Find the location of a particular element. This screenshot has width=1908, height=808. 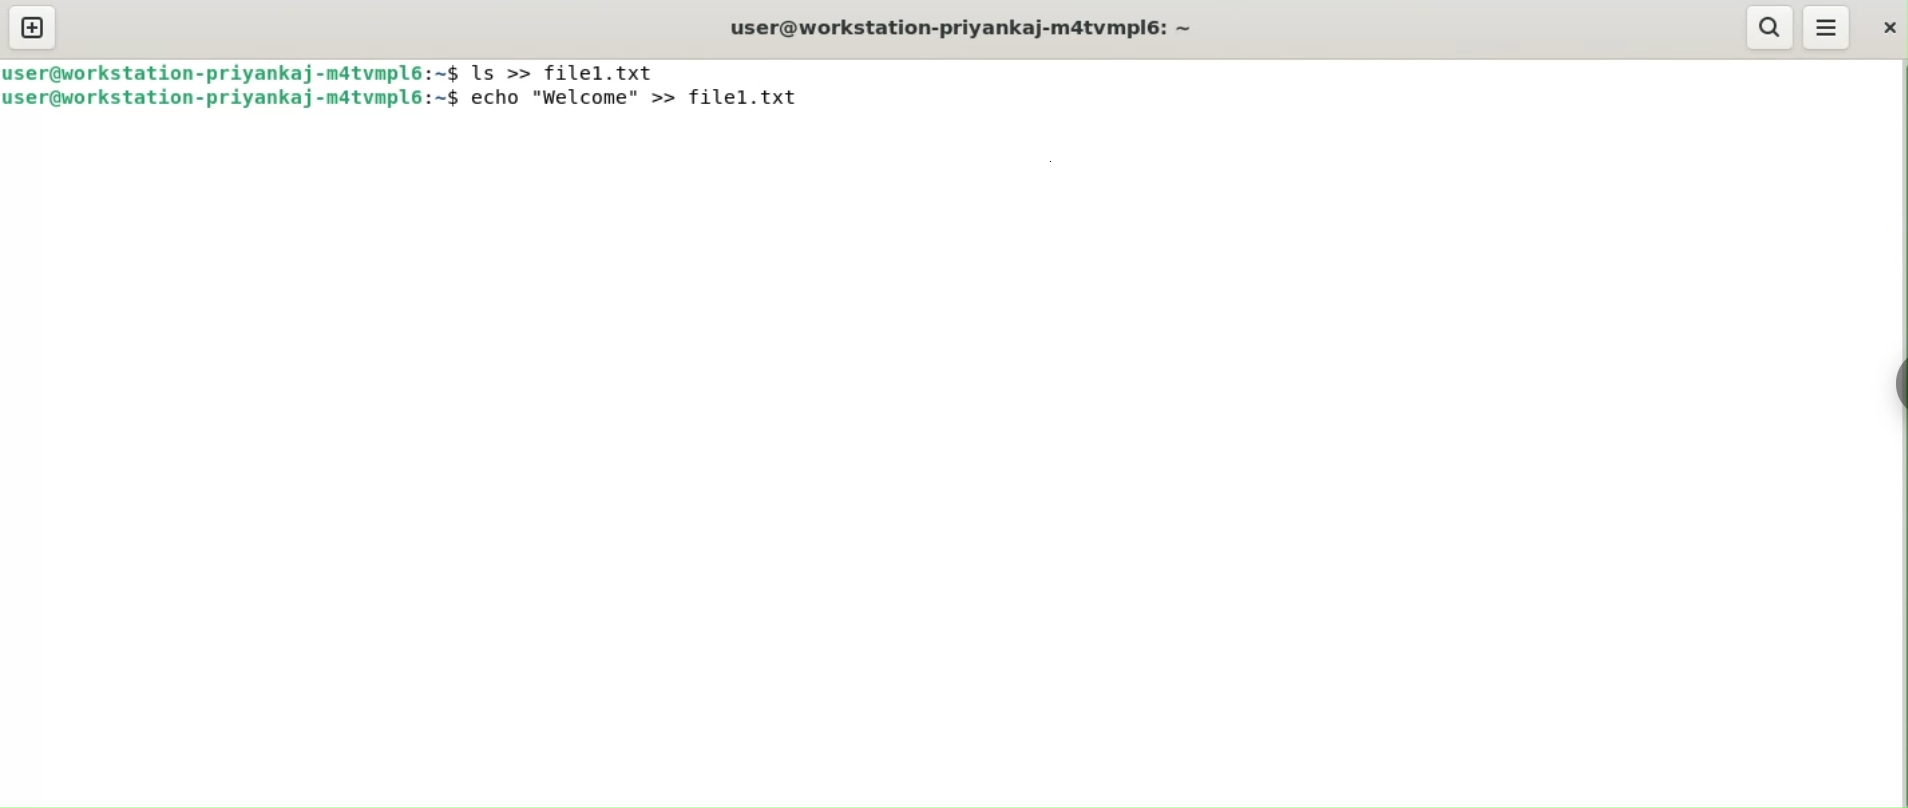

user@workstation-priyankaj-m4tvmpl6: ~$ is located at coordinates (231, 72).